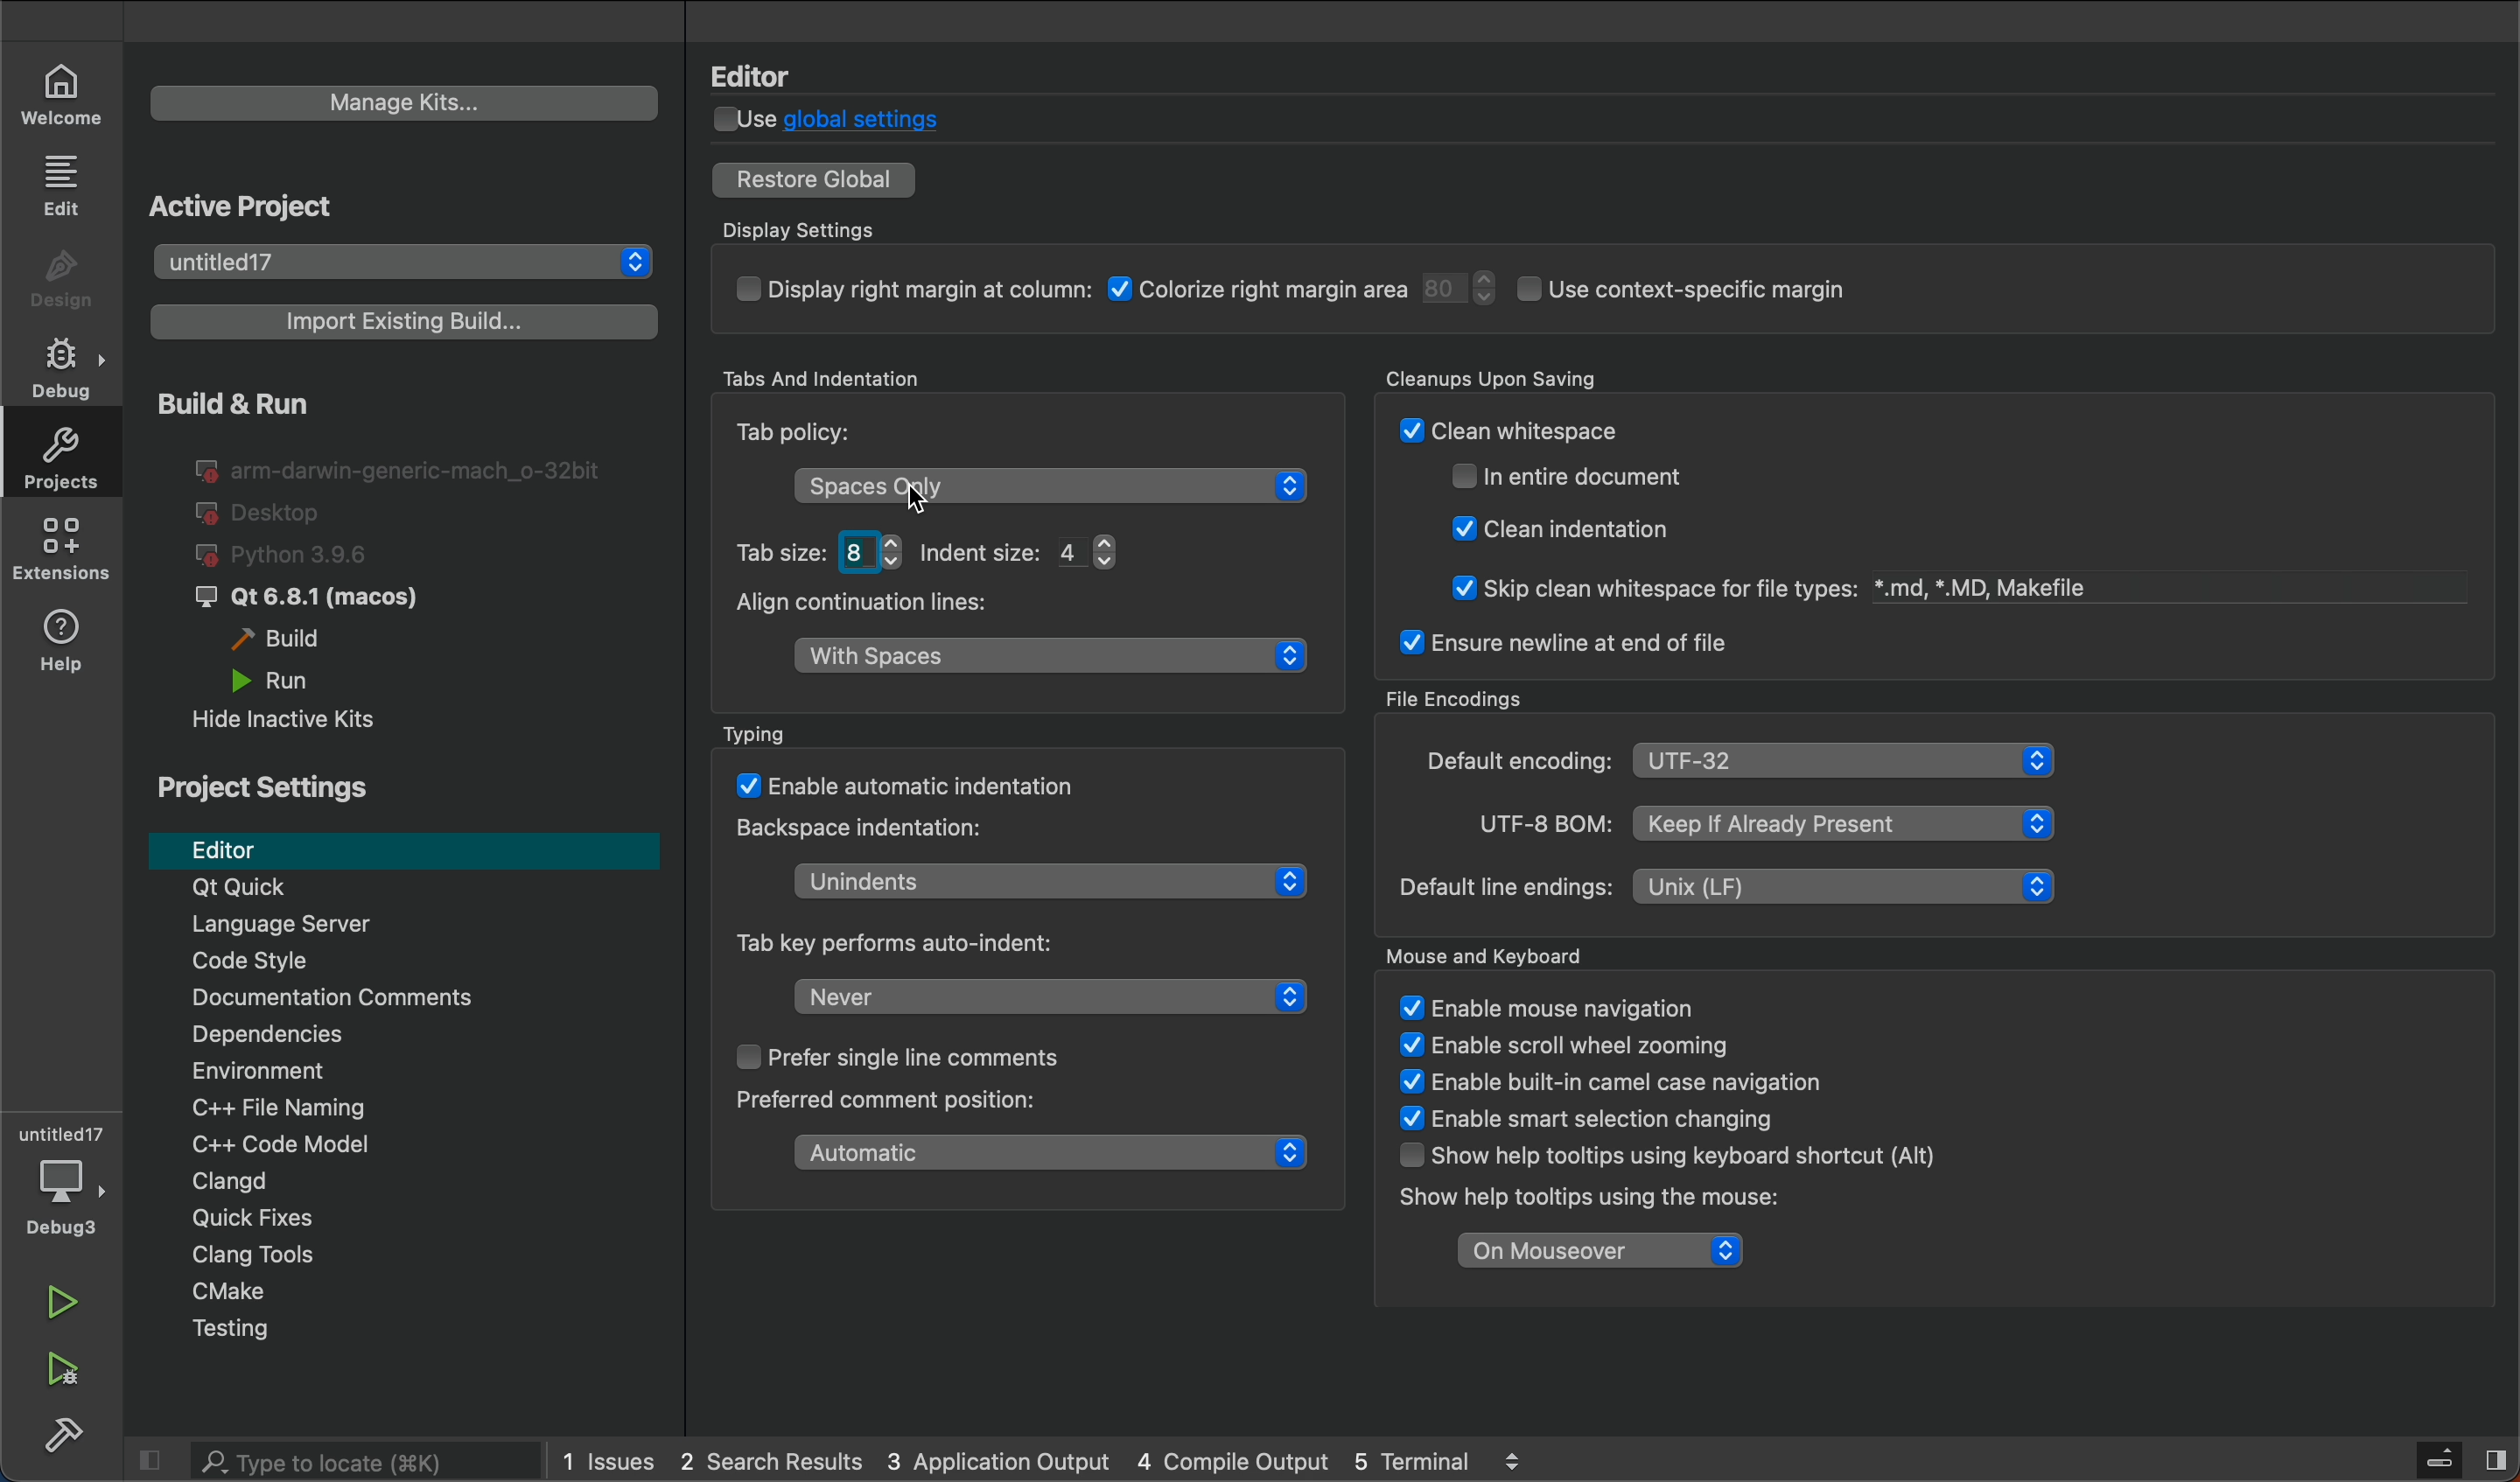 The width and height of the screenshot is (2520, 1482). I want to click on language server, so click(381, 926).